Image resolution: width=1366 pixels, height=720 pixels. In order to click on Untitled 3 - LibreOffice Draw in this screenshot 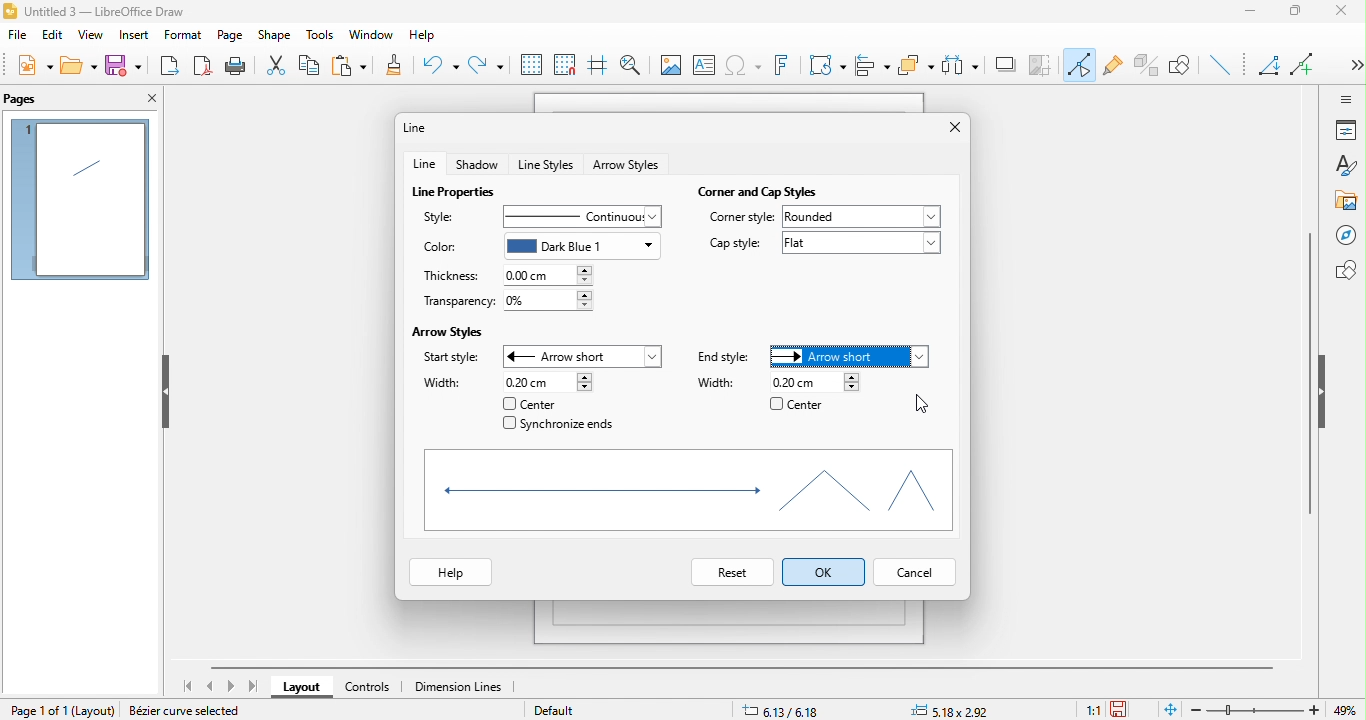, I will do `click(96, 10)`.